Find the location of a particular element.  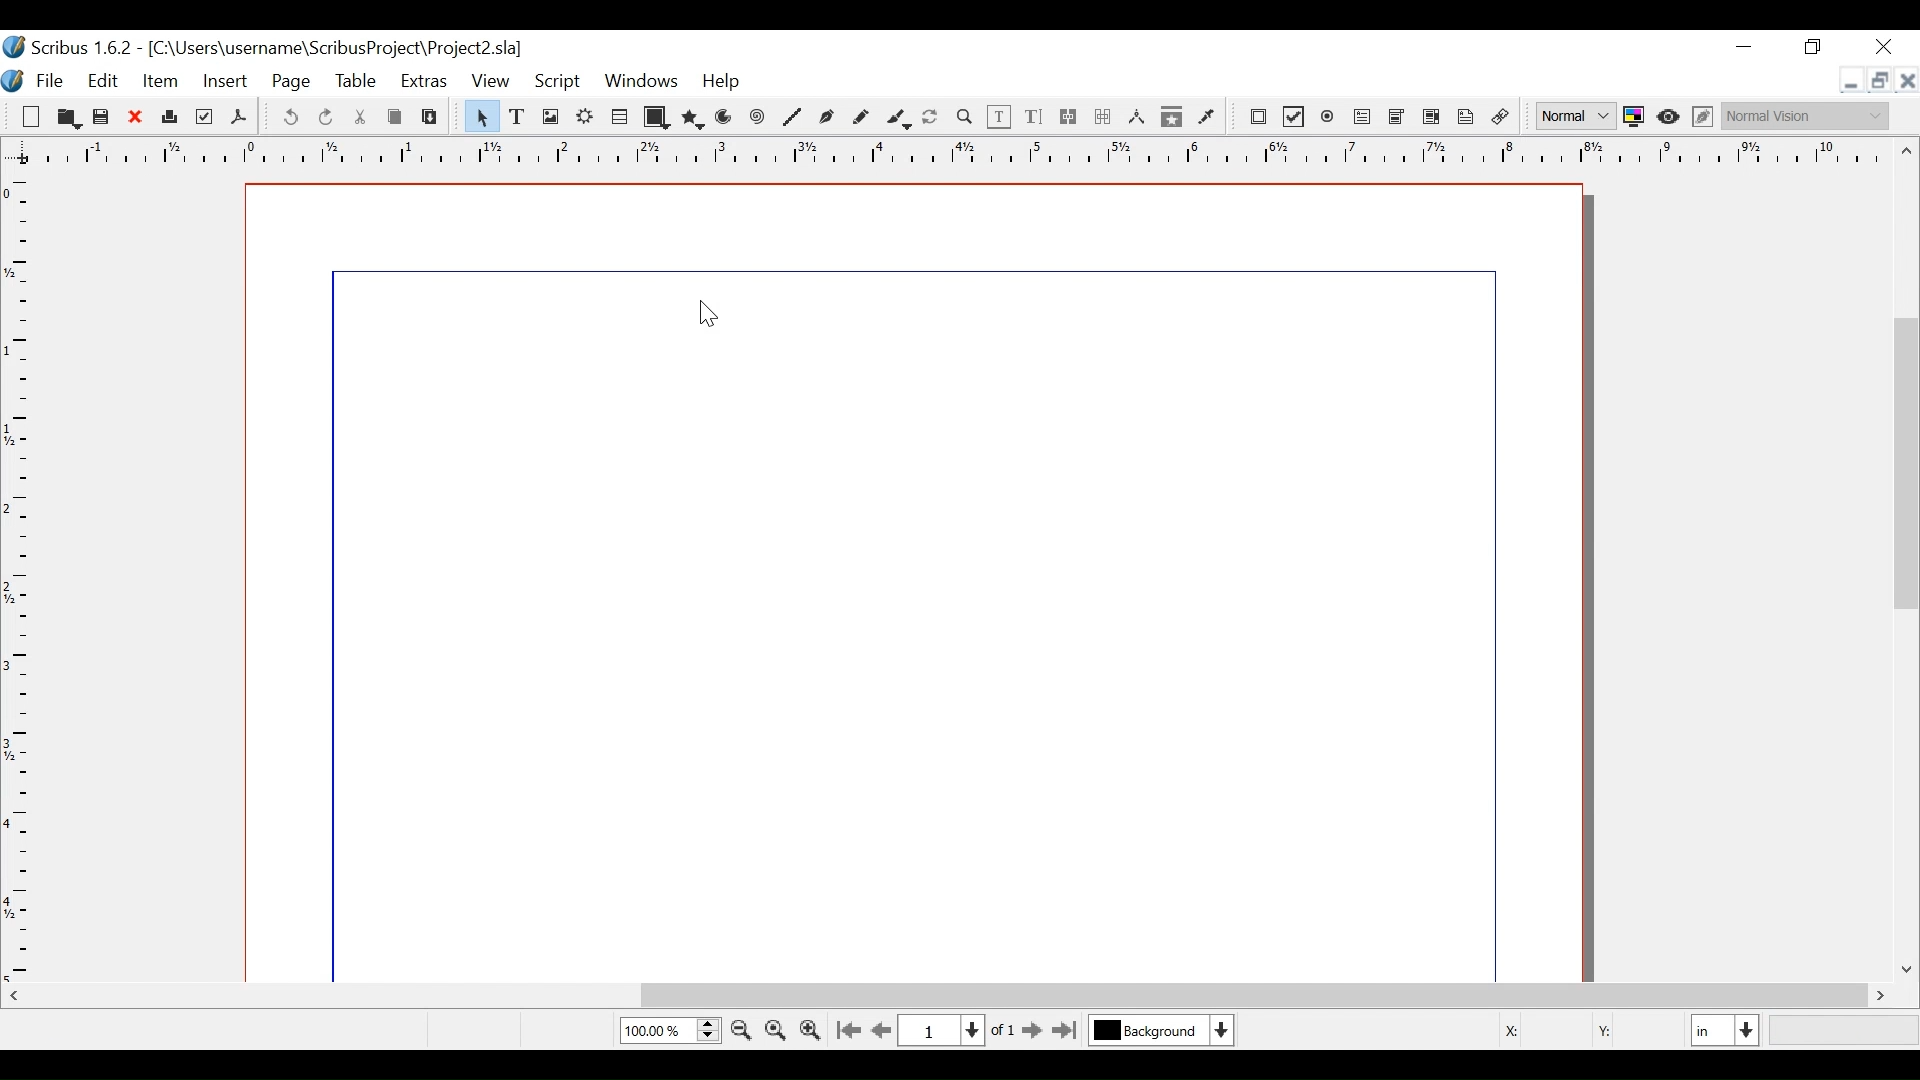

Select the current unit is located at coordinates (1726, 1029).